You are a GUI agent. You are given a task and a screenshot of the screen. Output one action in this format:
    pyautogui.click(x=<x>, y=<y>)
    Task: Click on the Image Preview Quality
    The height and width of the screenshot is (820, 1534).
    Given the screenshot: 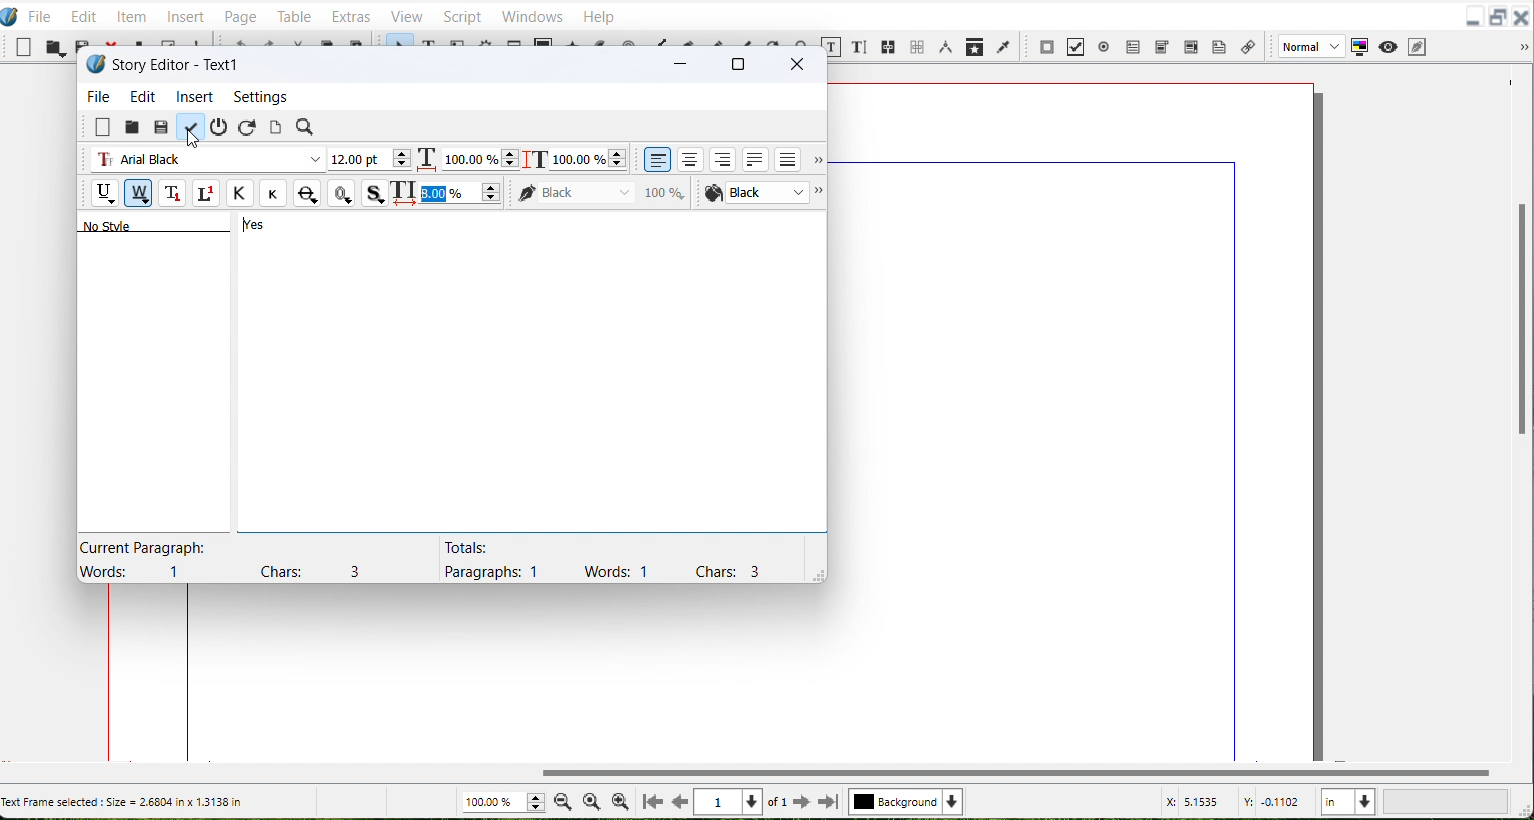 What is the action you would take?
    pyautogui.click(x=1309, y=46)
    